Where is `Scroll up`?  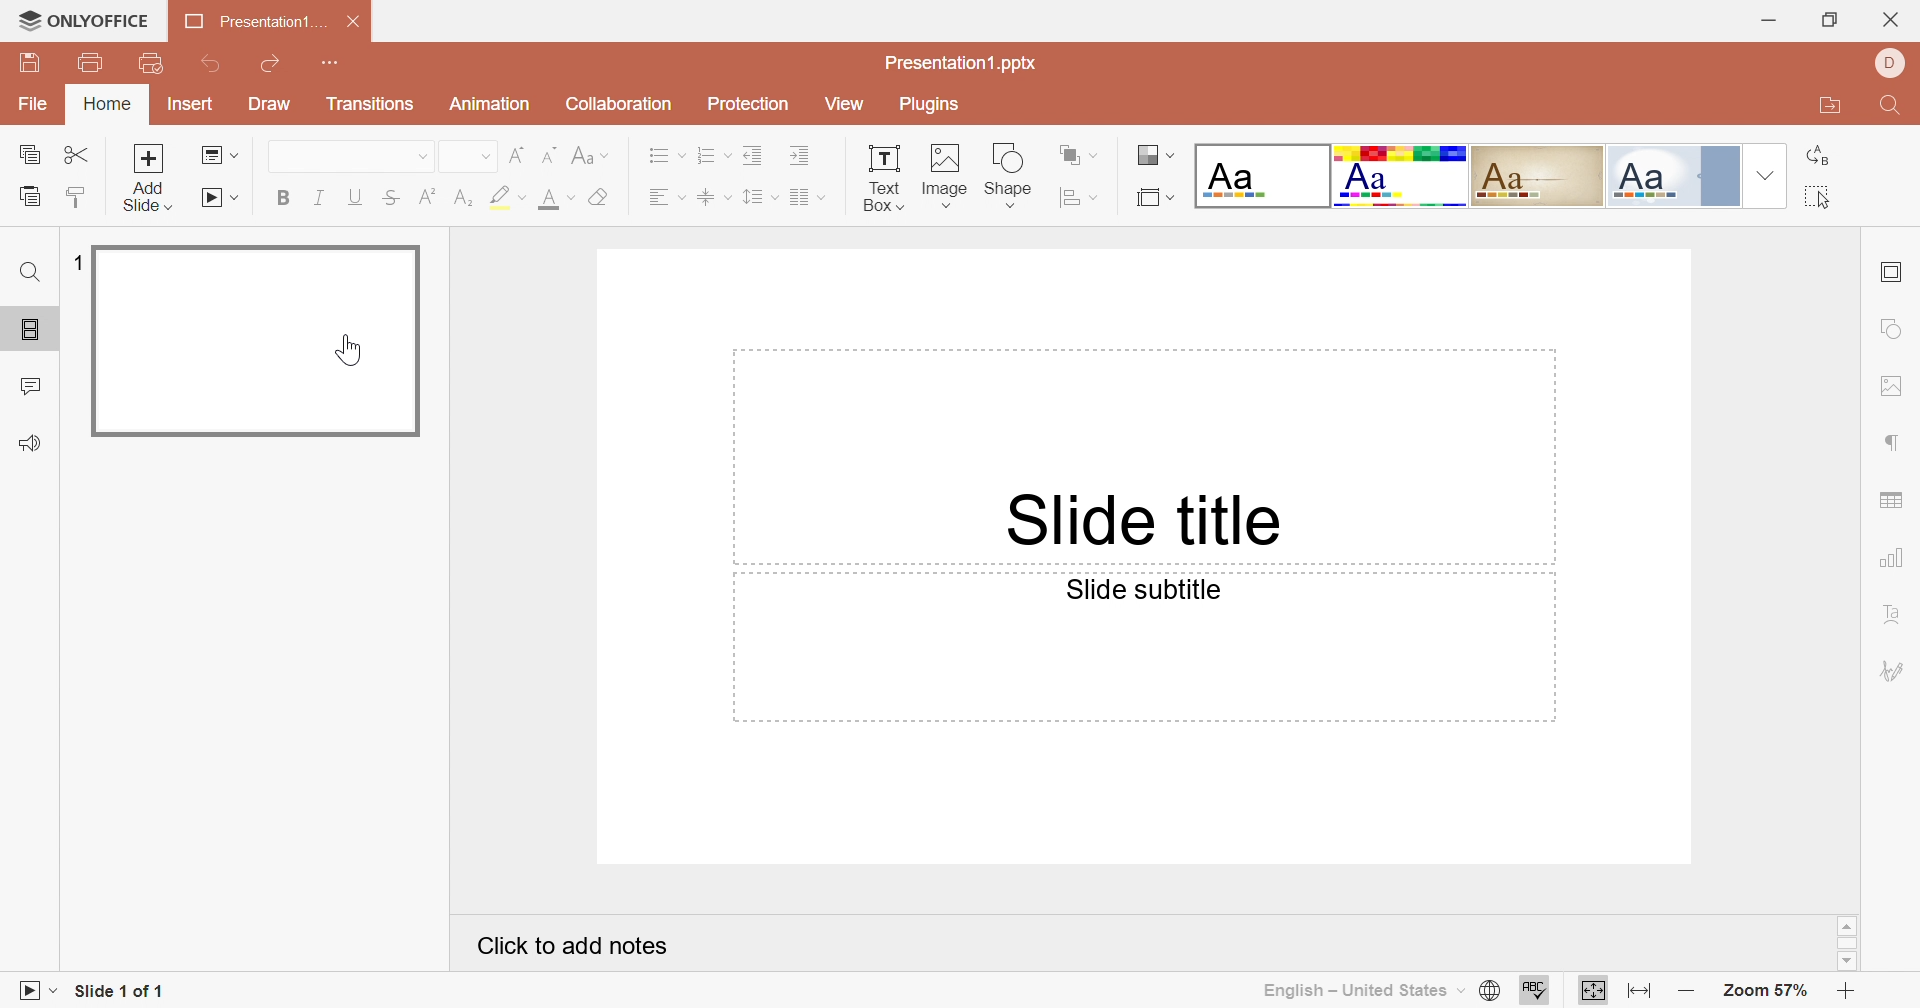 Scroll up is located at coordinates (1844, 928).